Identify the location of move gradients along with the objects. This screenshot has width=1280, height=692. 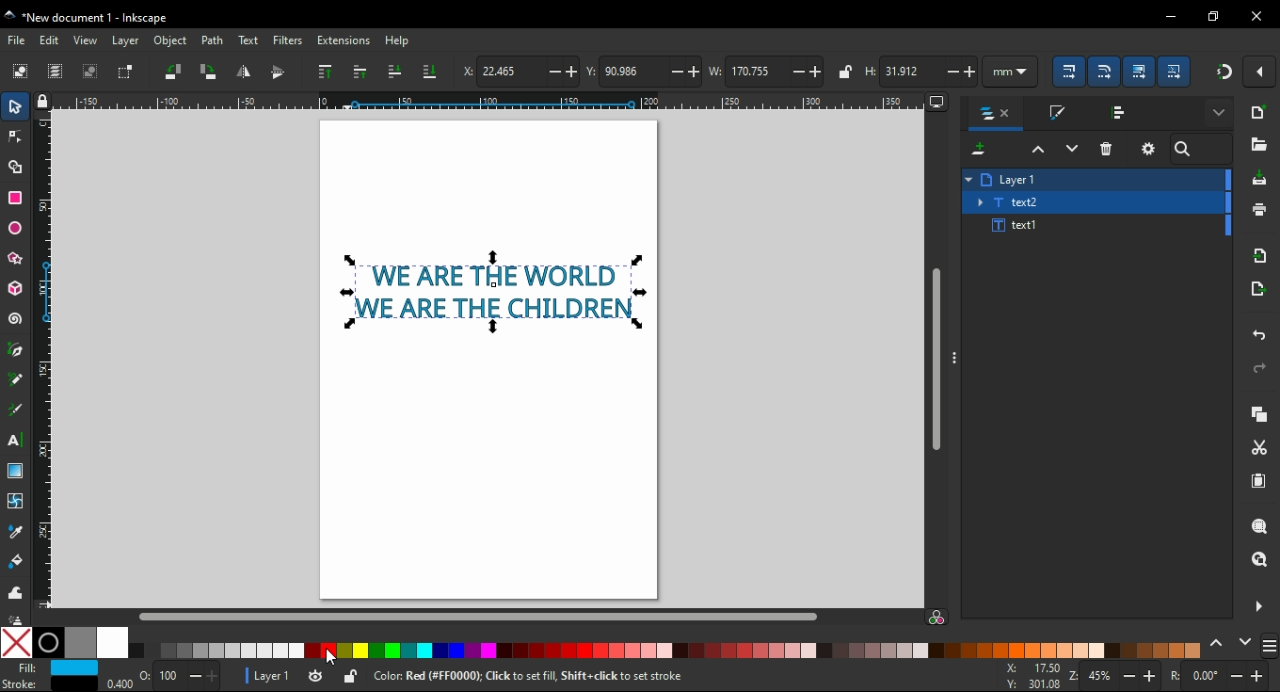
(1141, 71).